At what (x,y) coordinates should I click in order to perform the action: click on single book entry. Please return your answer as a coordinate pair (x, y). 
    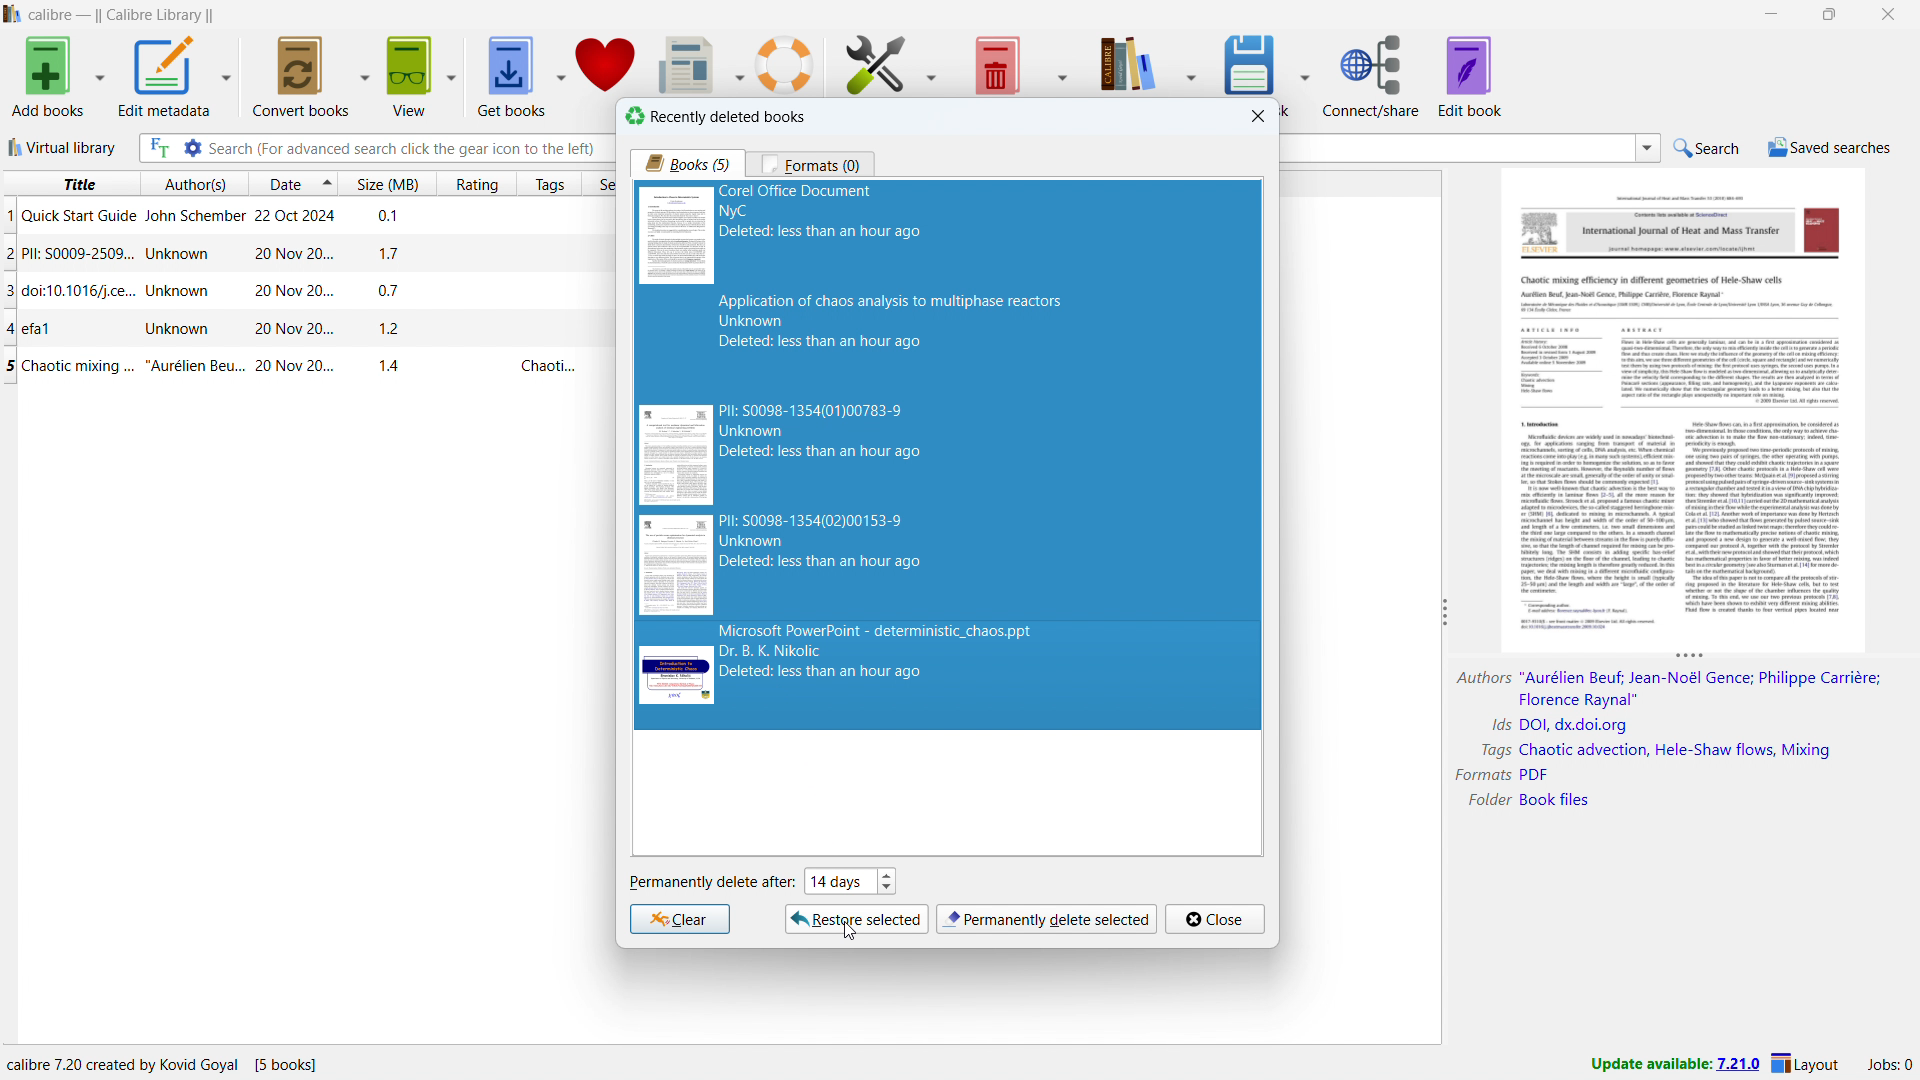
    Looking at the image, I should click on (297, 329).